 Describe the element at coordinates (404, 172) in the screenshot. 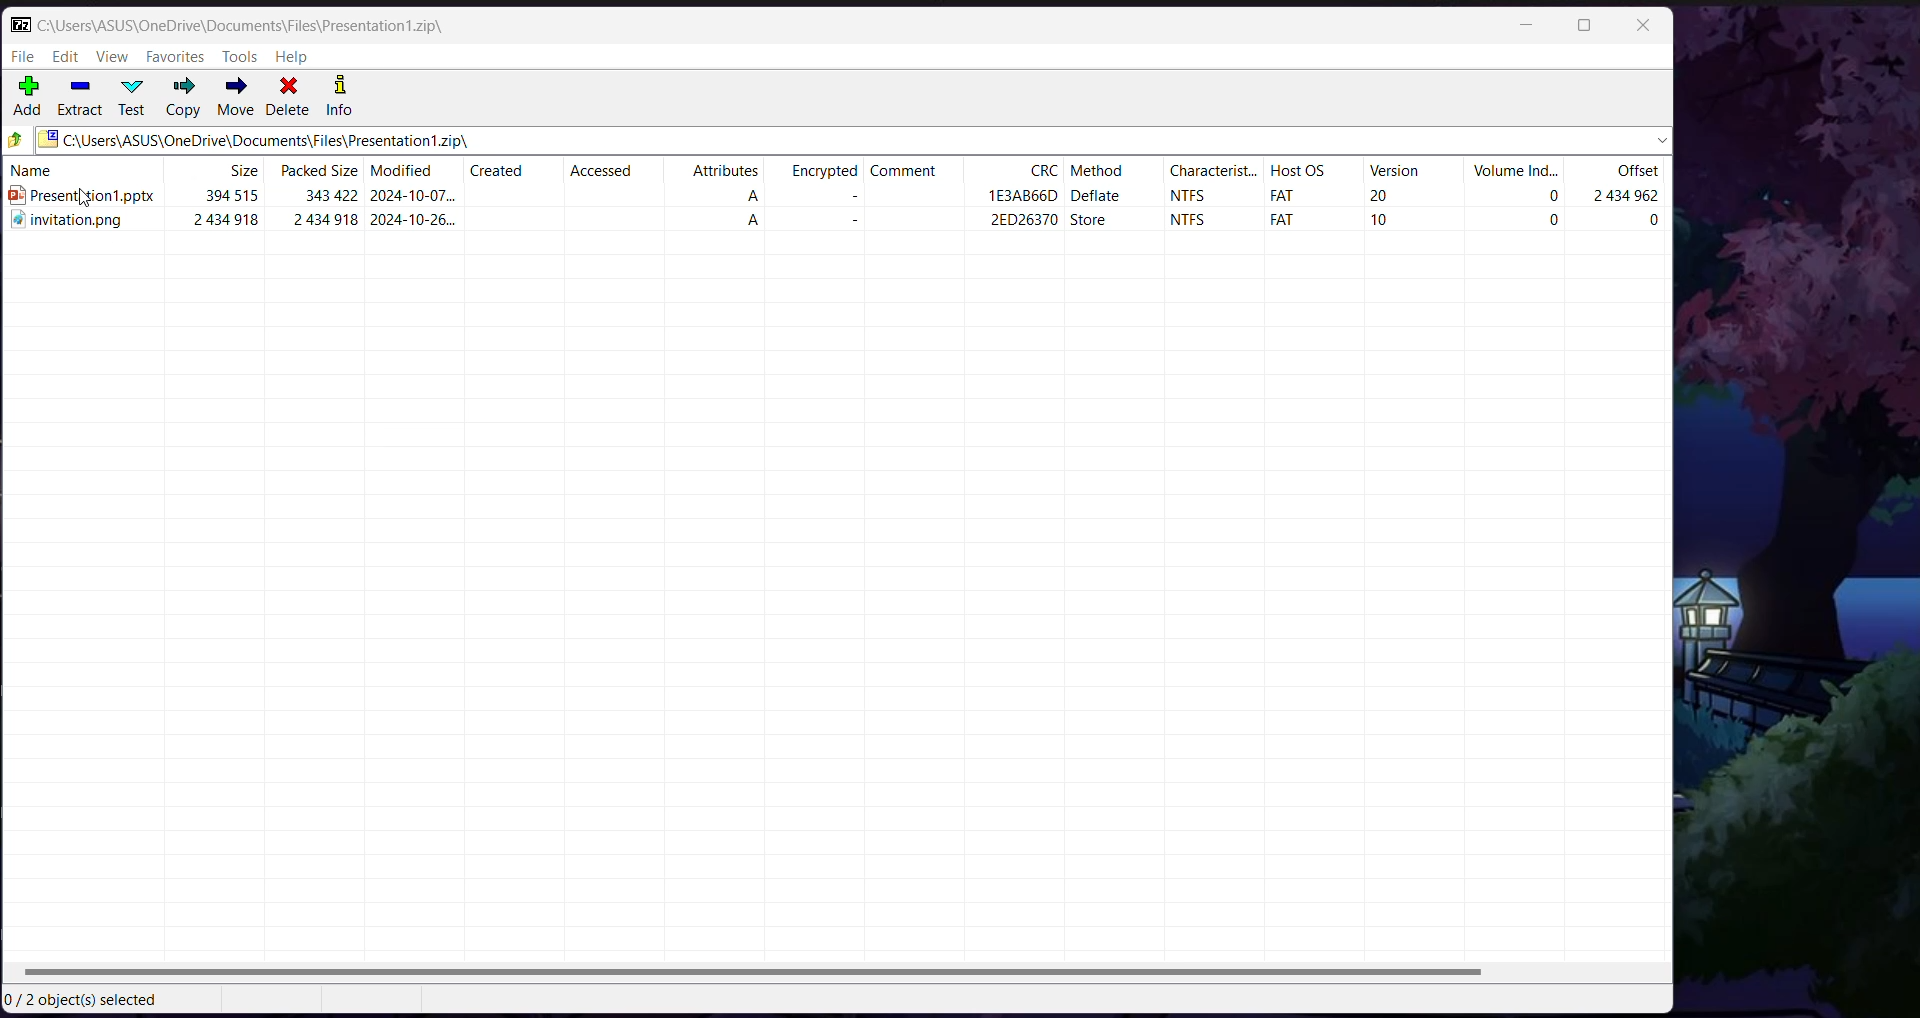

I see `Modified` at that location.